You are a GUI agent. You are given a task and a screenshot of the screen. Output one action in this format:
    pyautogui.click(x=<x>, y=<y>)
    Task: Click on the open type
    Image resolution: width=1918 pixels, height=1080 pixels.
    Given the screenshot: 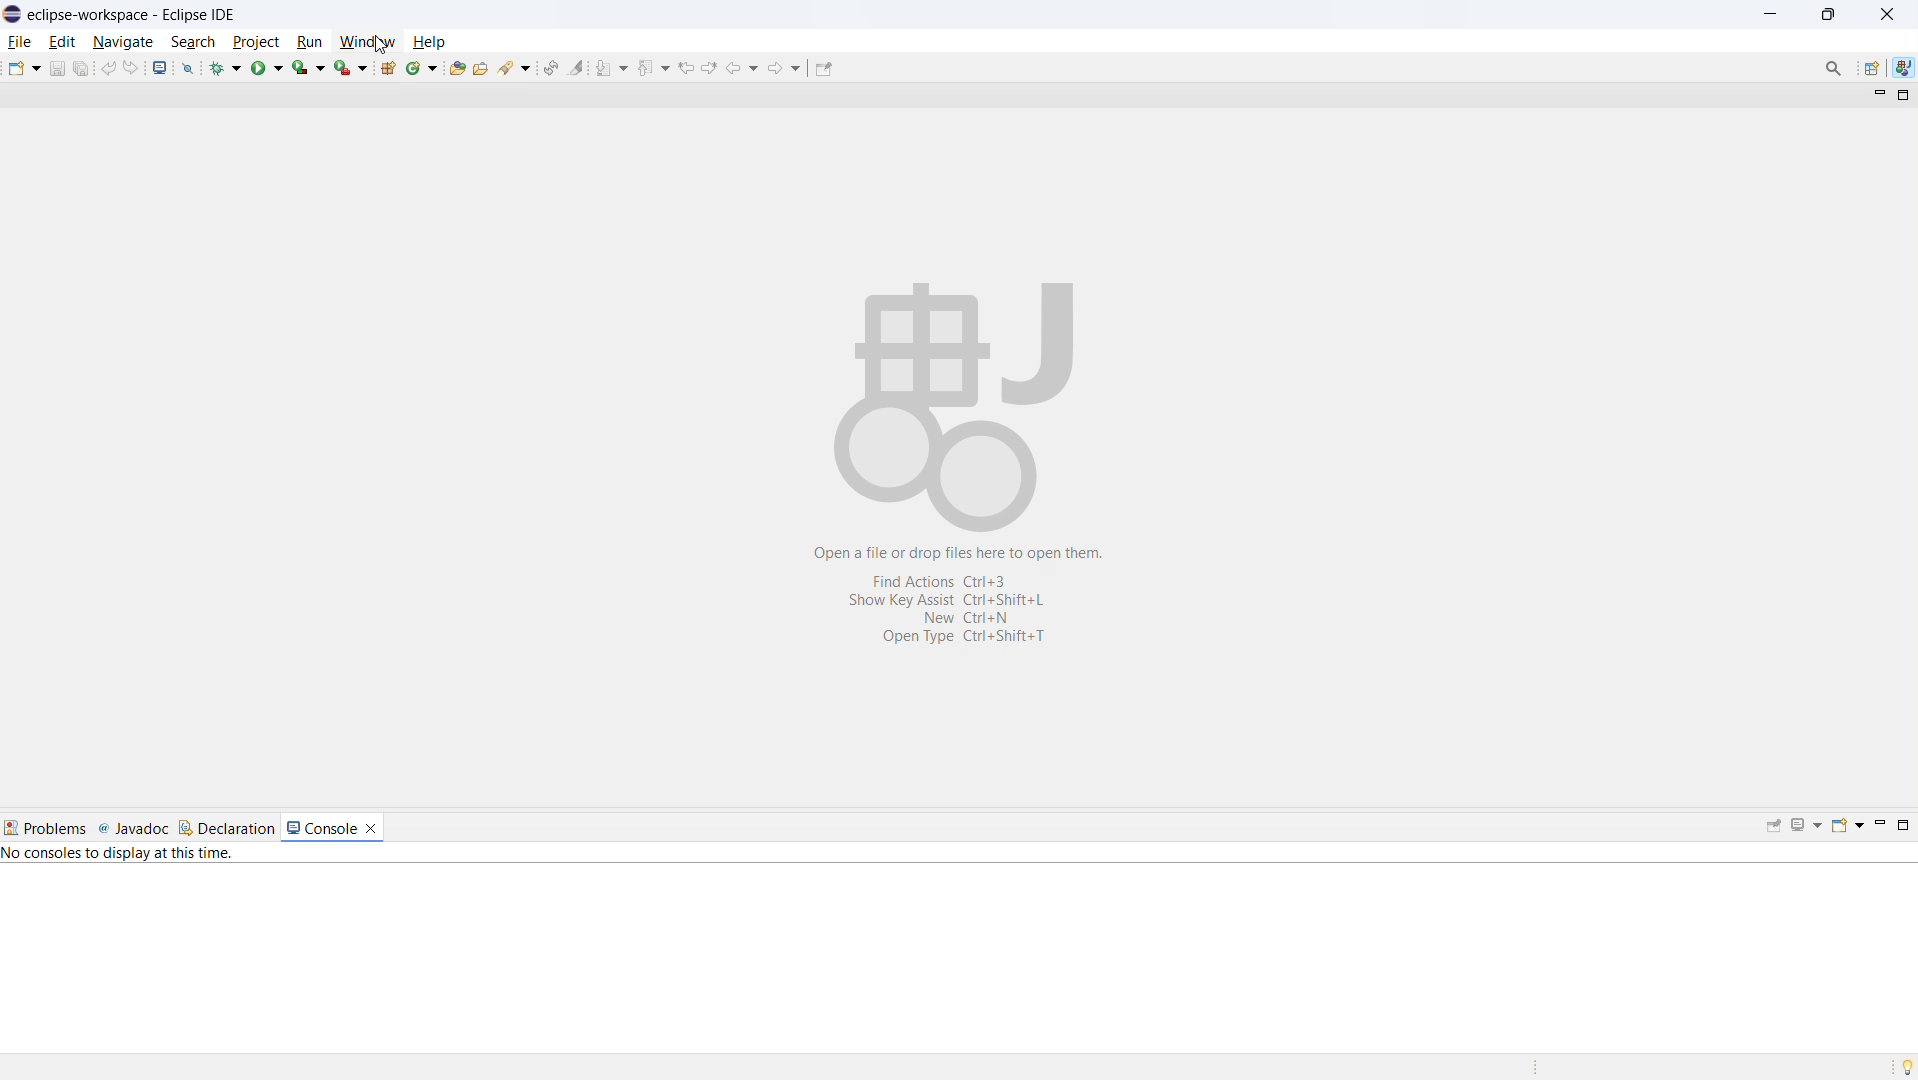 What is the action you would take?
    pyautogui.click(x=455, y=68)
    